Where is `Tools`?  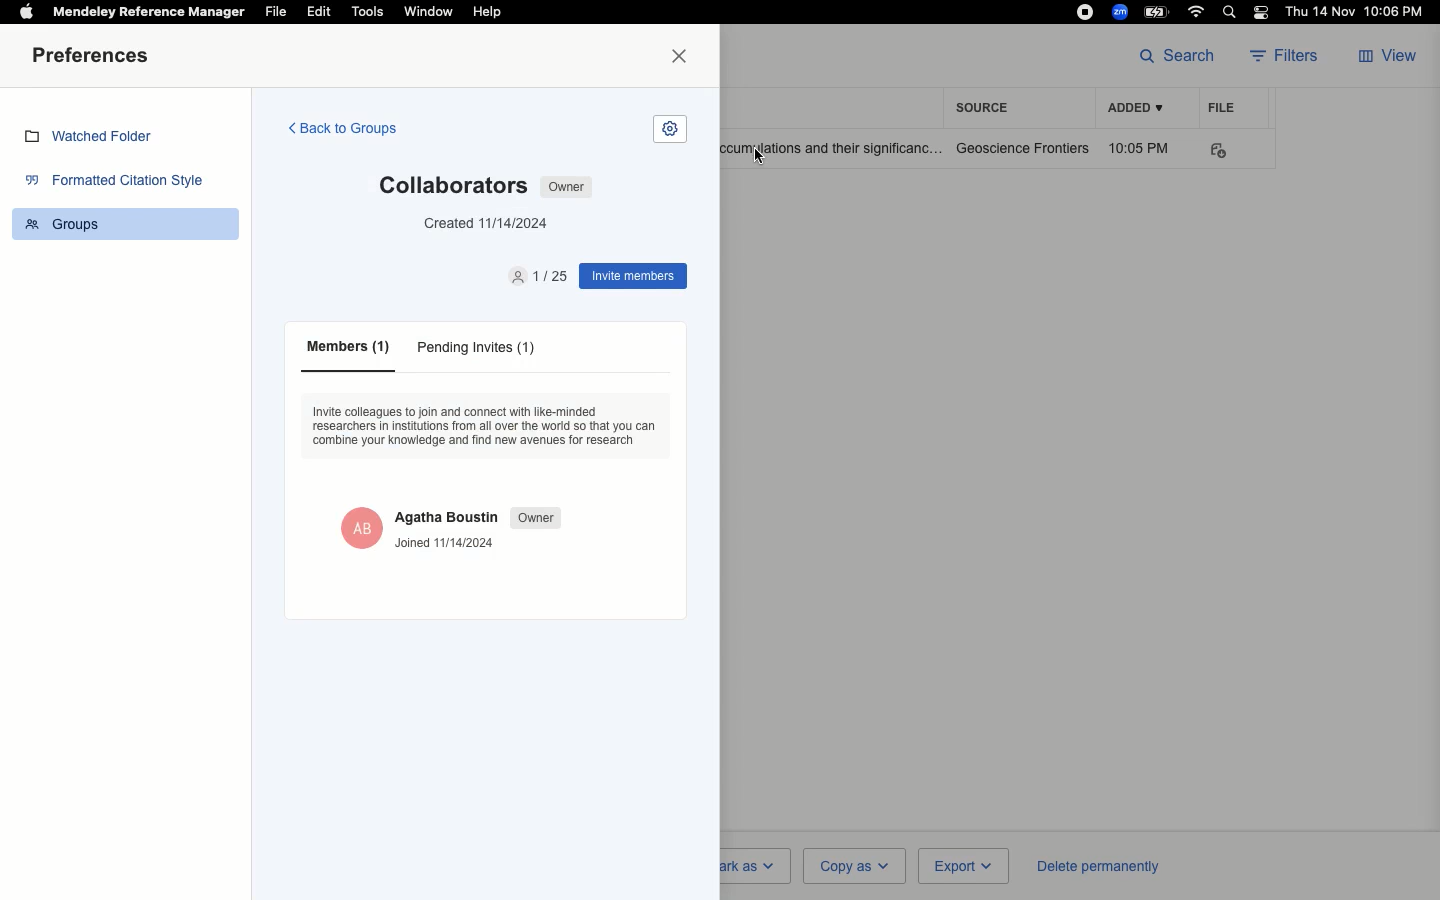
Tools is located at coordinates (368, 12).